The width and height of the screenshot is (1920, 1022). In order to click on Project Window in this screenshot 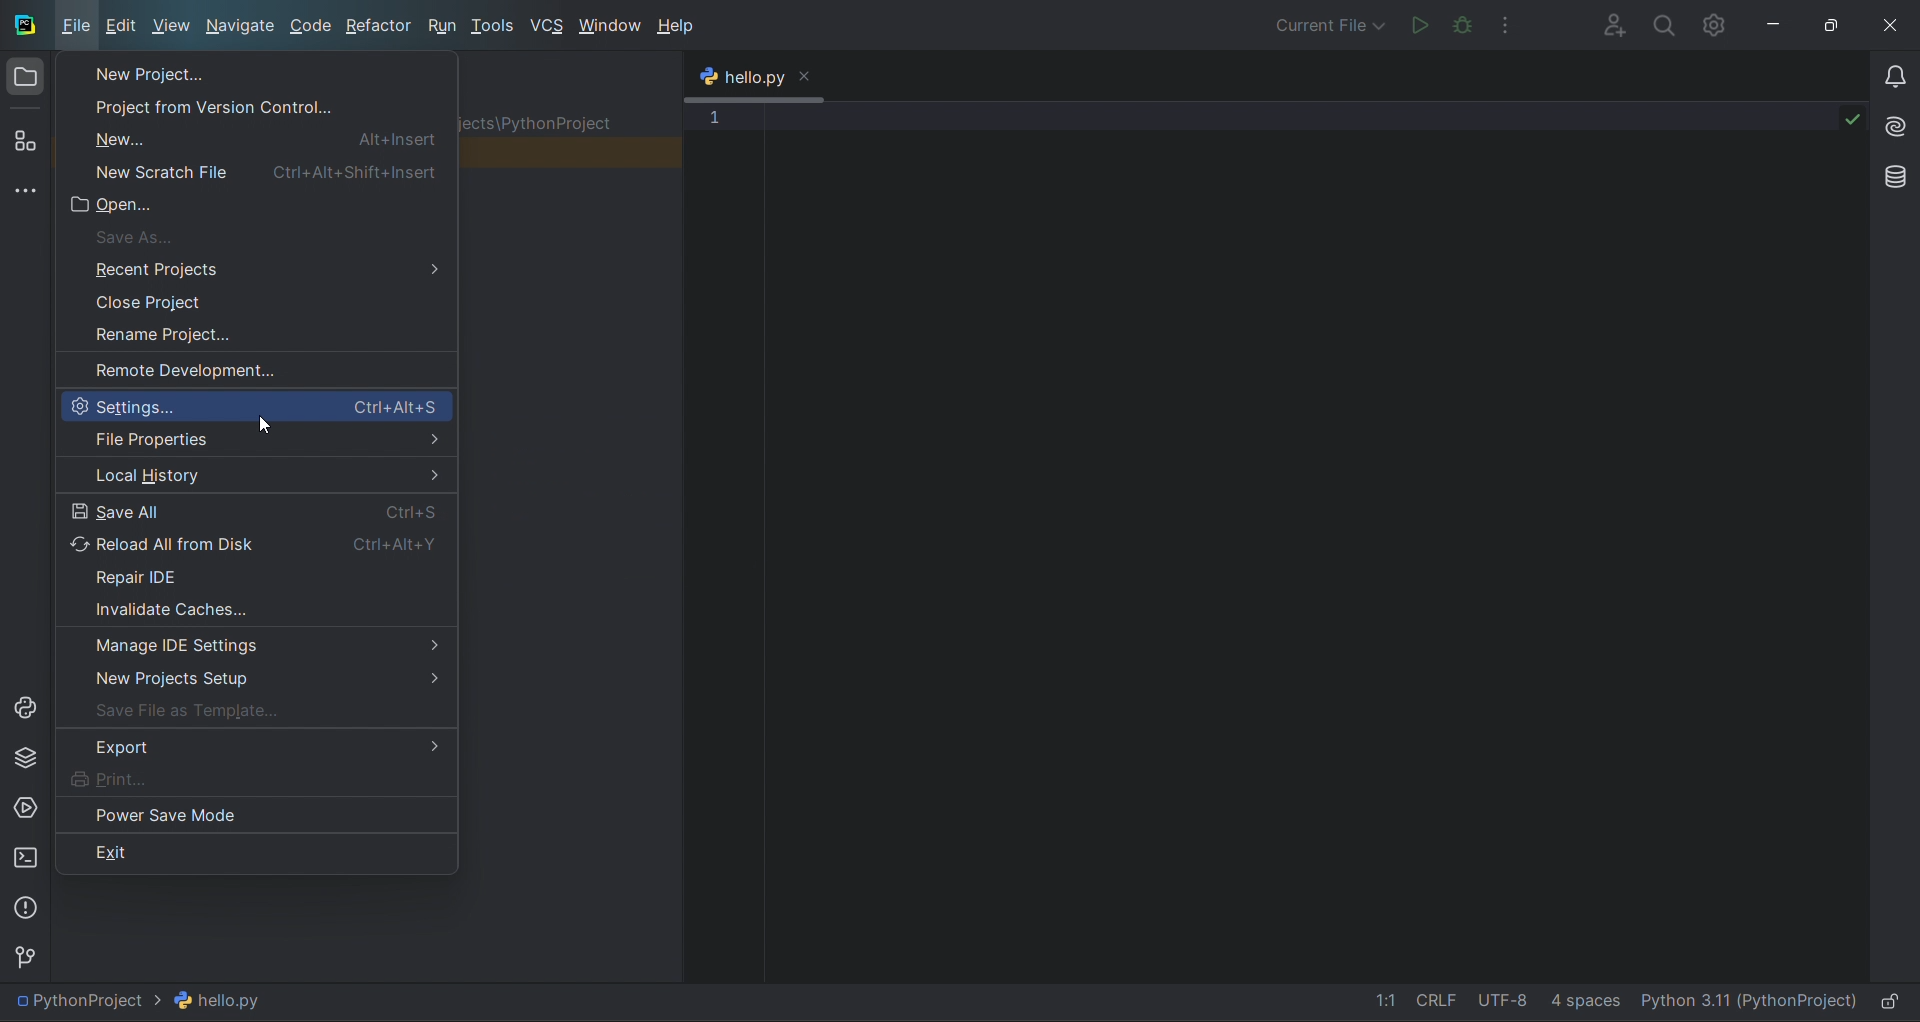, I will do `click(23, 78)`.